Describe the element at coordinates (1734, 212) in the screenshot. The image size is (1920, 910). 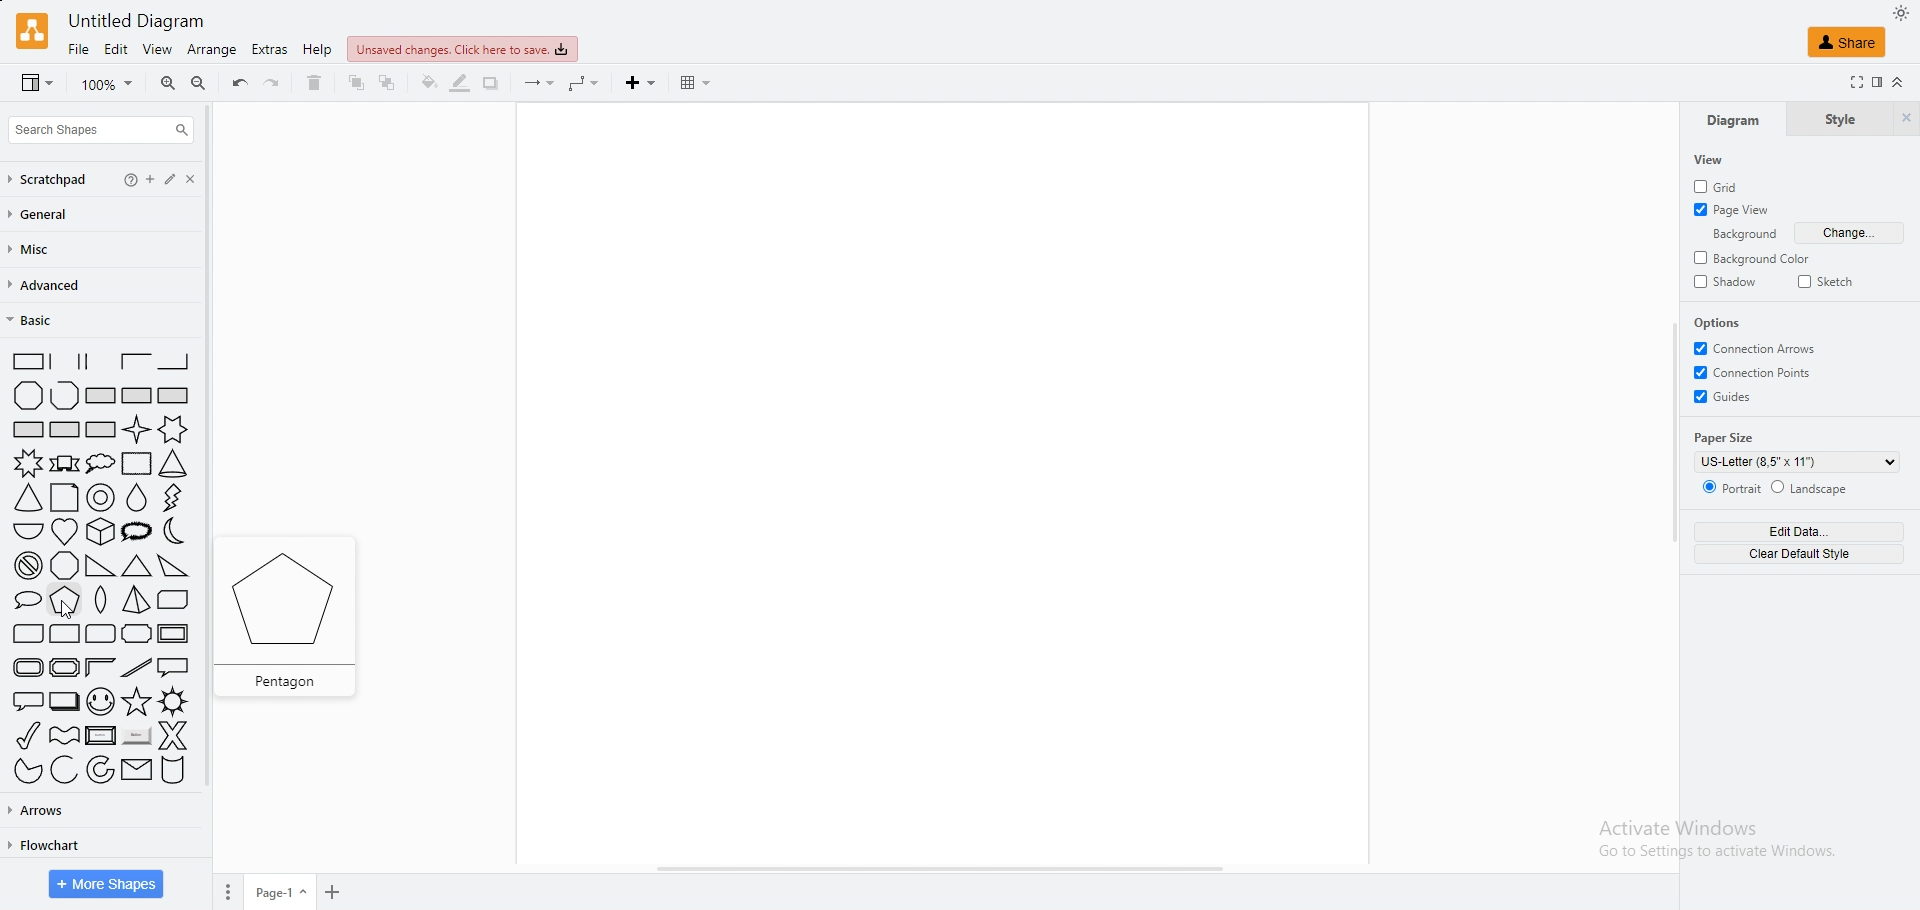
I see `page view` at that location.